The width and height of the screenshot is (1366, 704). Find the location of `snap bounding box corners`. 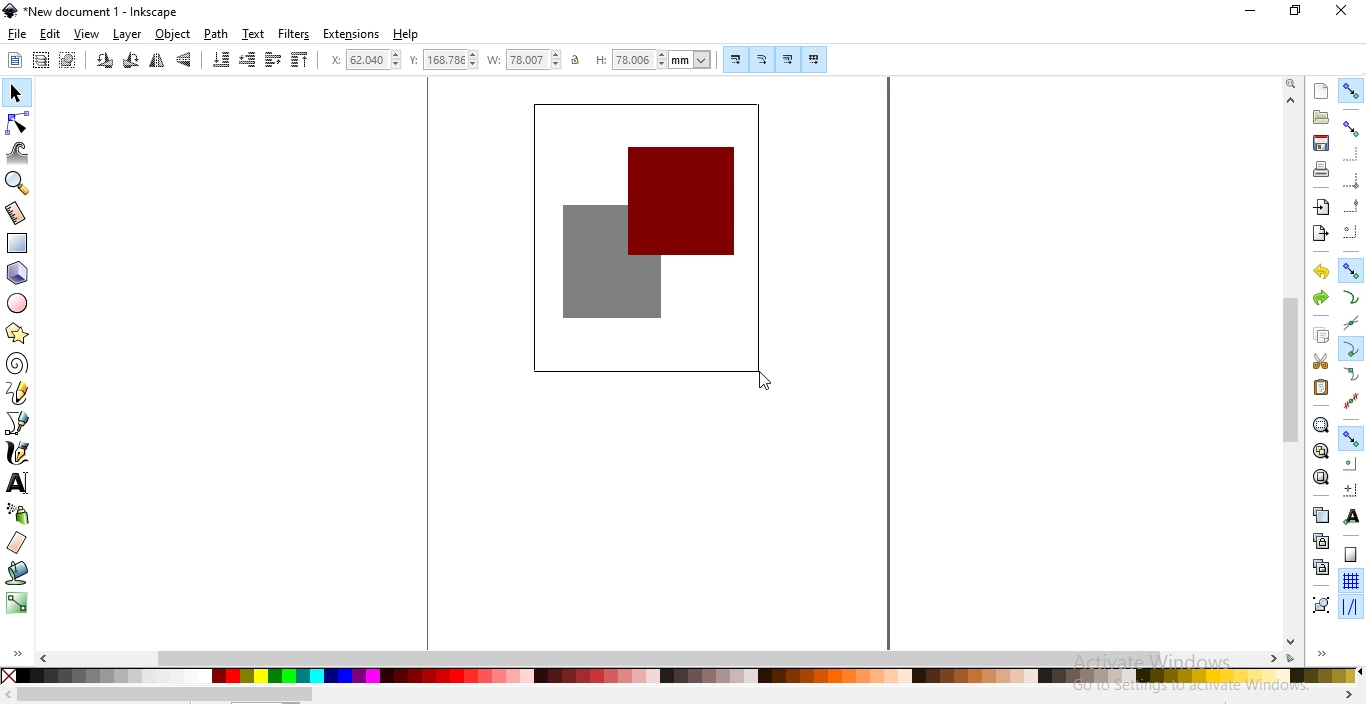

snap bounding box corners is located at coordinates (1350, 154).